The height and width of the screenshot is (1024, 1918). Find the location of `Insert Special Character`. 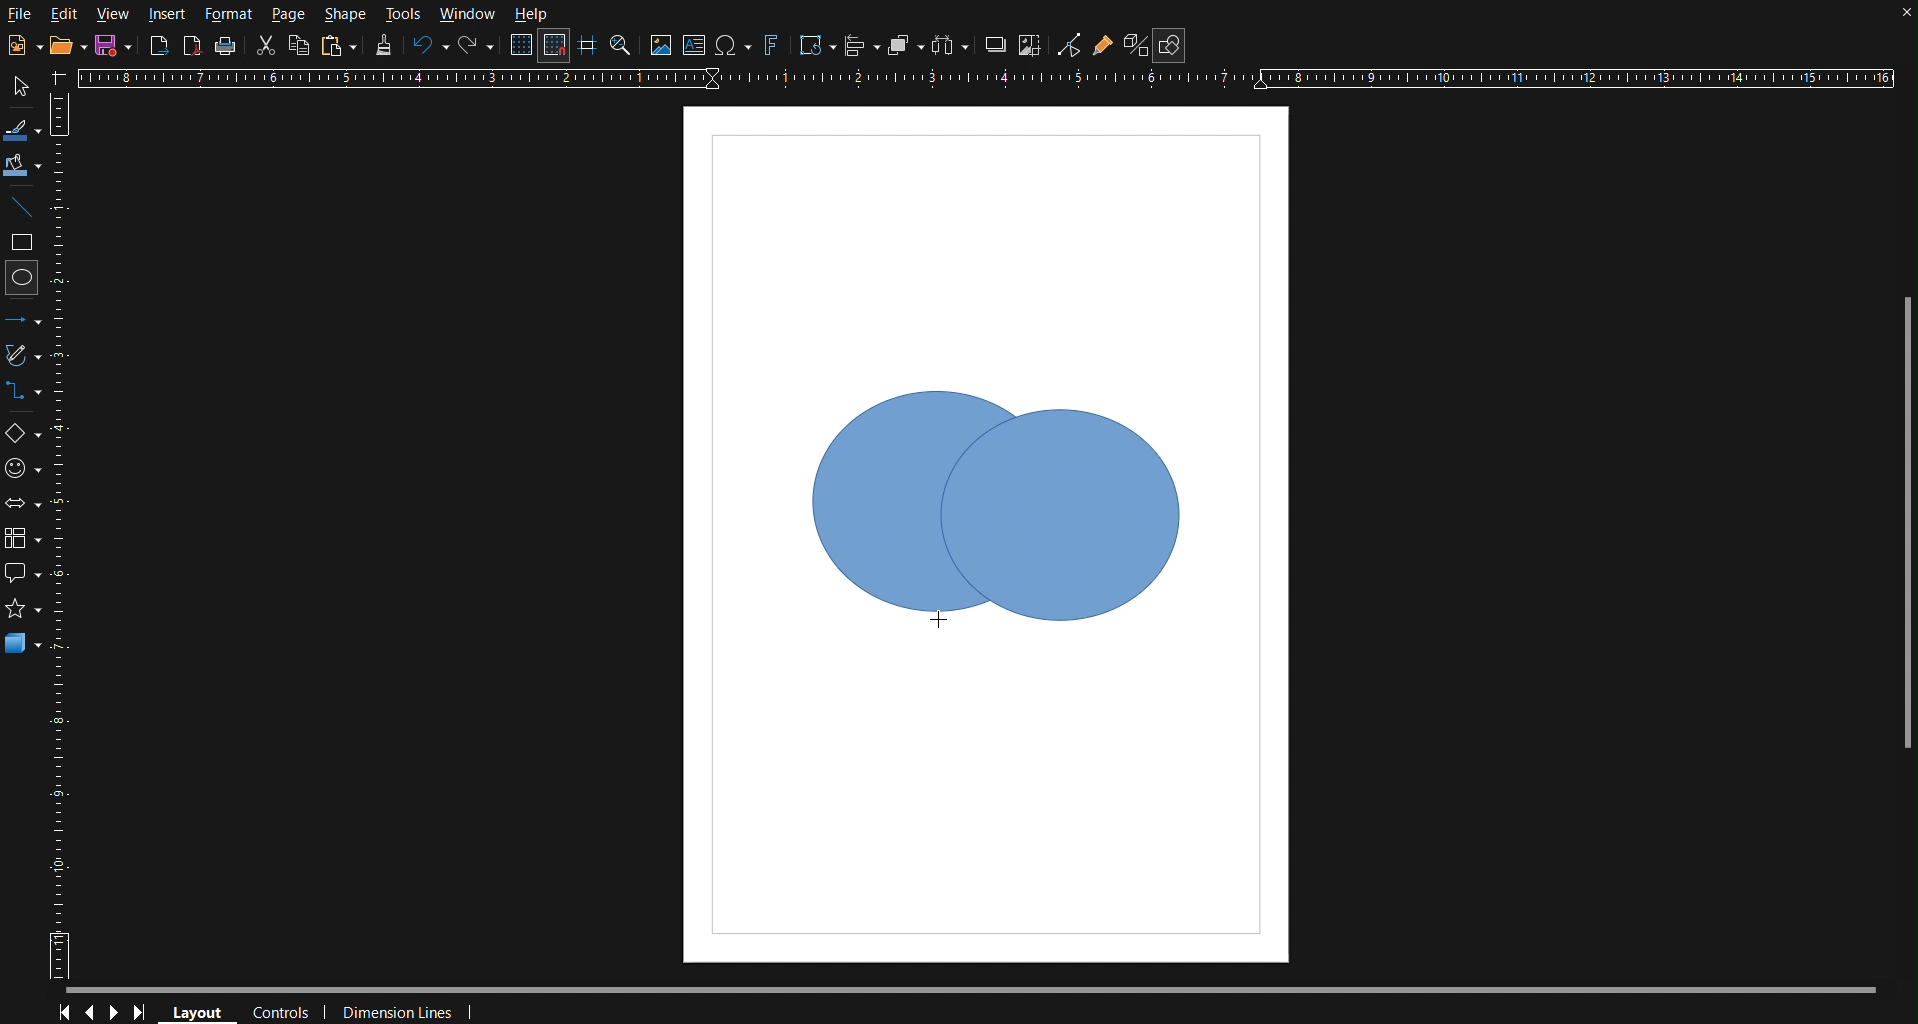

Insert Special Character is located at coordinates (734, 46).